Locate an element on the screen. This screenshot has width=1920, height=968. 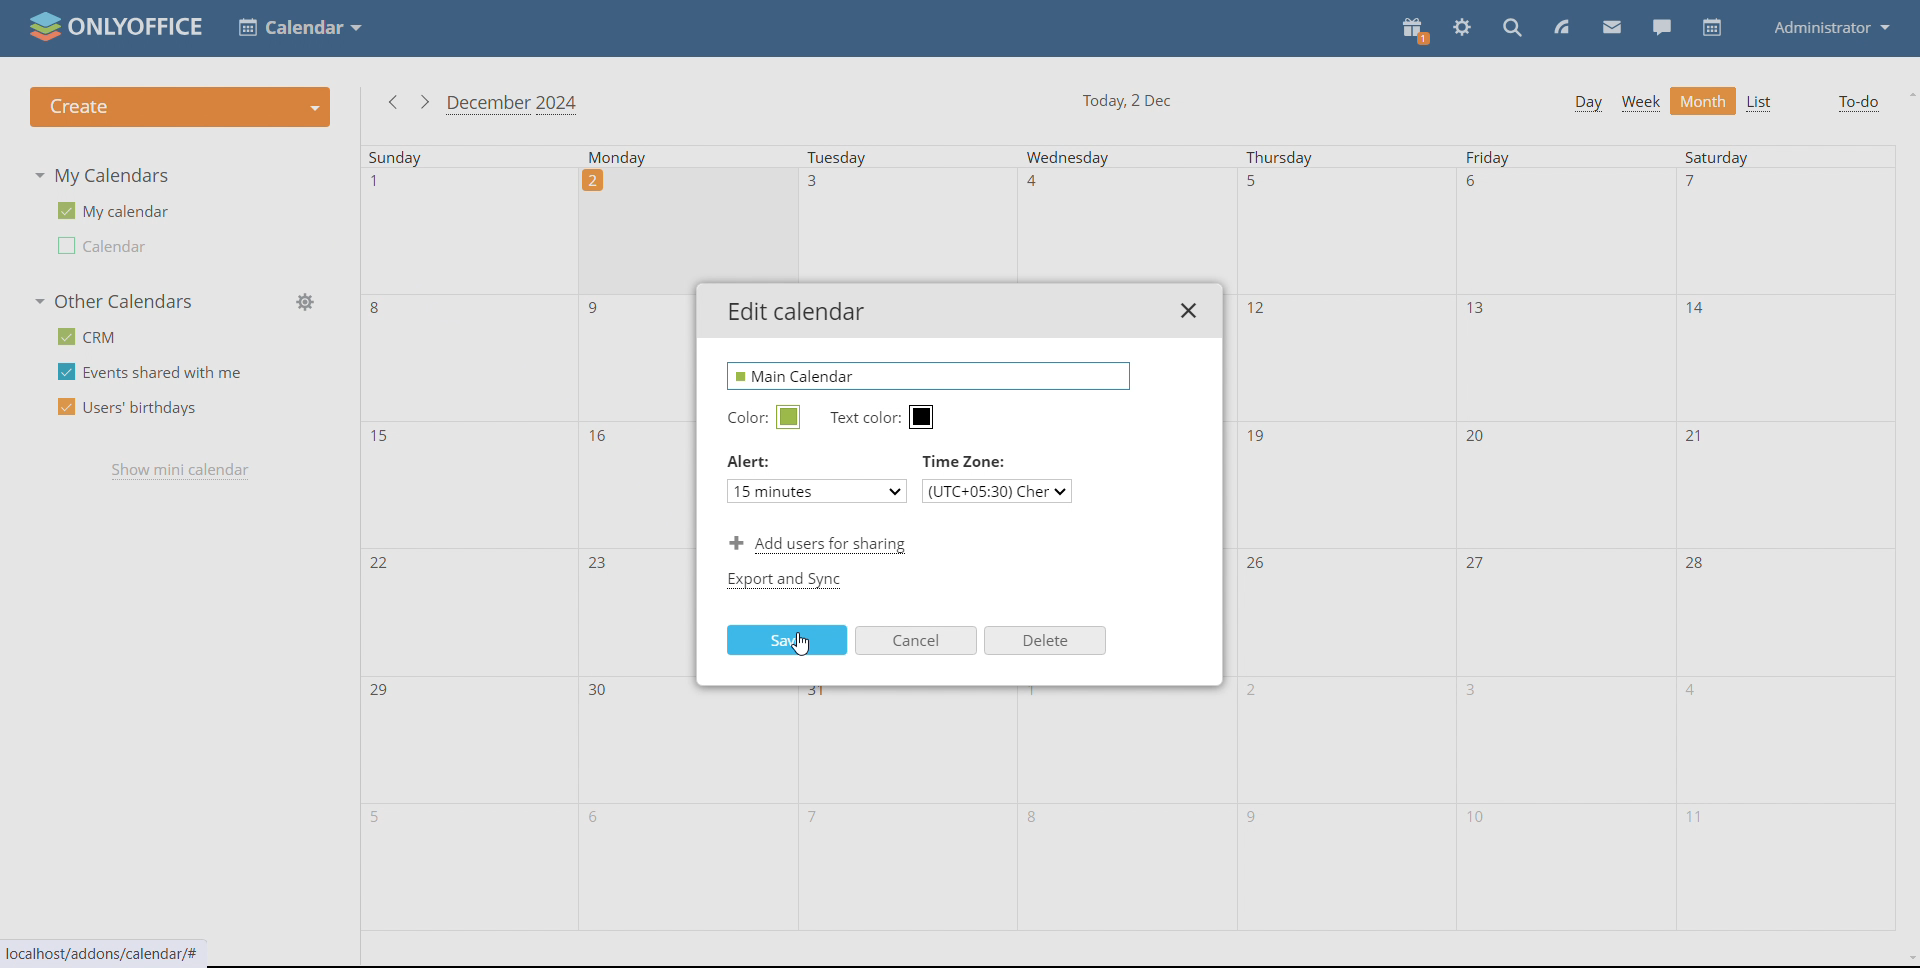
thursday is located at coordinates (1336, 156).